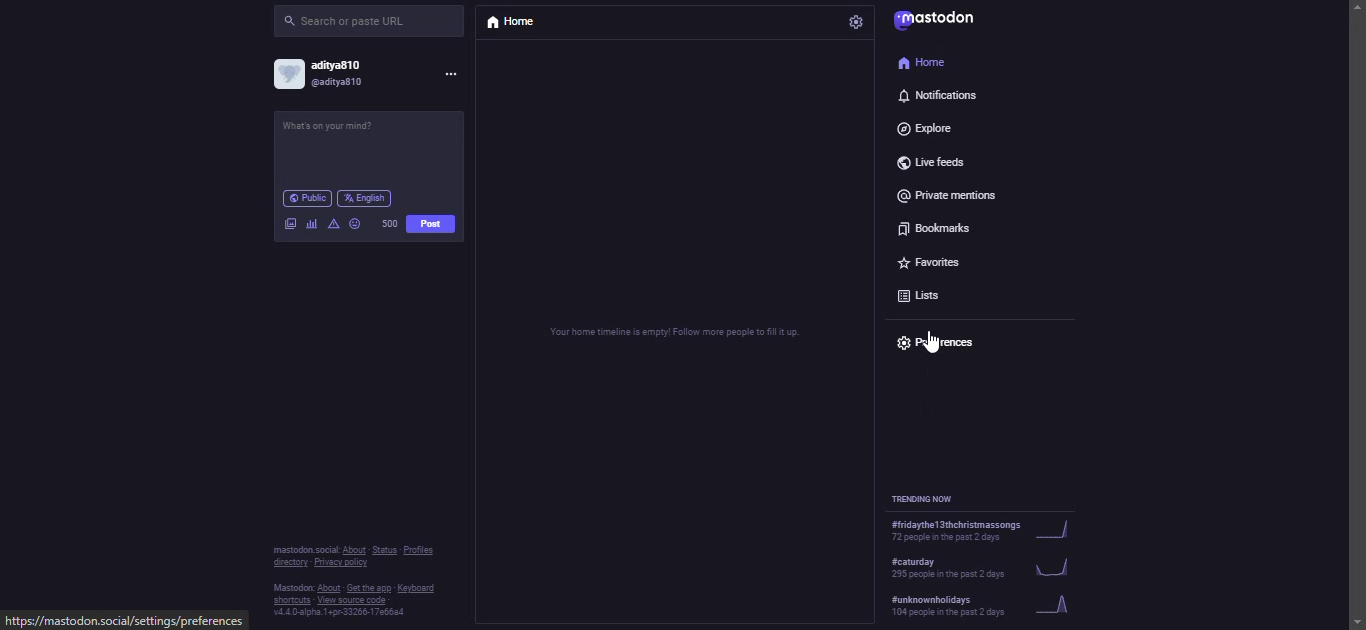  Describe the element at coordinates (982, 572) in the screenshot. I see `trending` at that location.